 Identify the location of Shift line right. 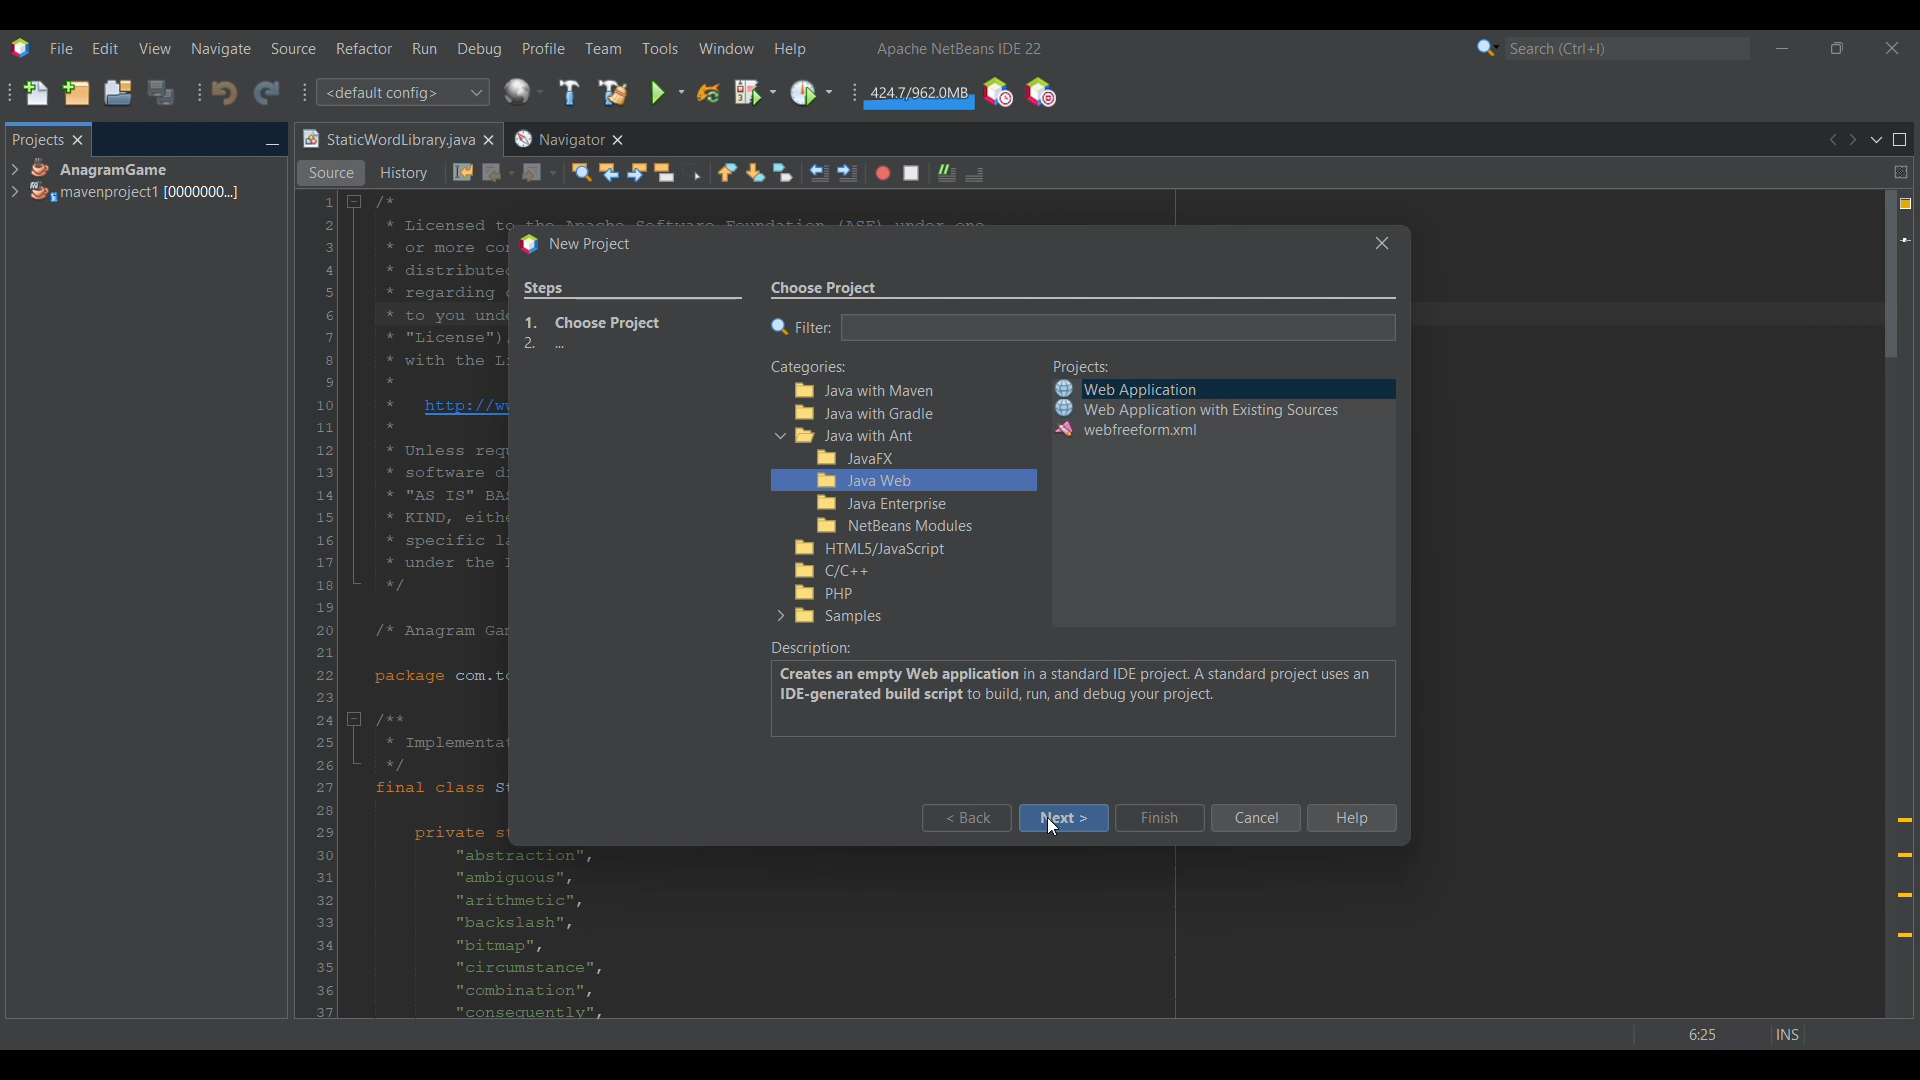
(847, 173).